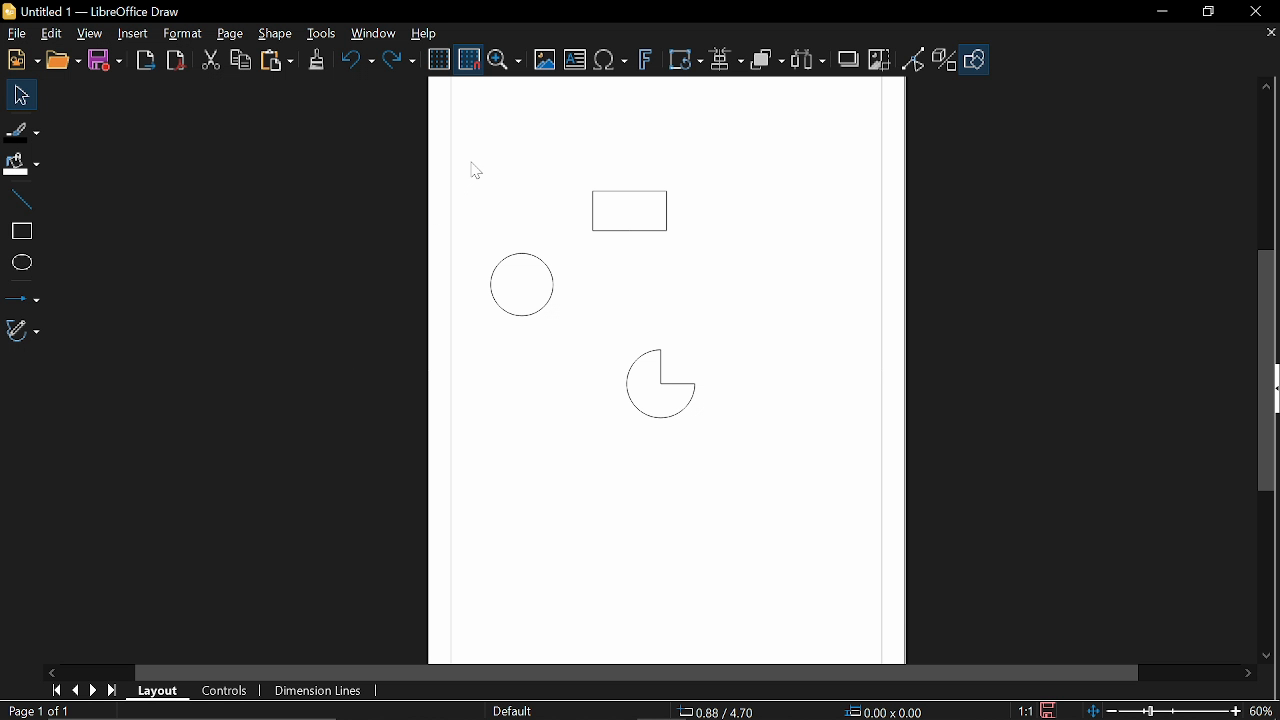 The height and width of the screenshot is (720, 1280). What do you see at coordinates (942, 61) in the screenshot?
I see `Toggle extrusion` at bounding box center [942, 61].